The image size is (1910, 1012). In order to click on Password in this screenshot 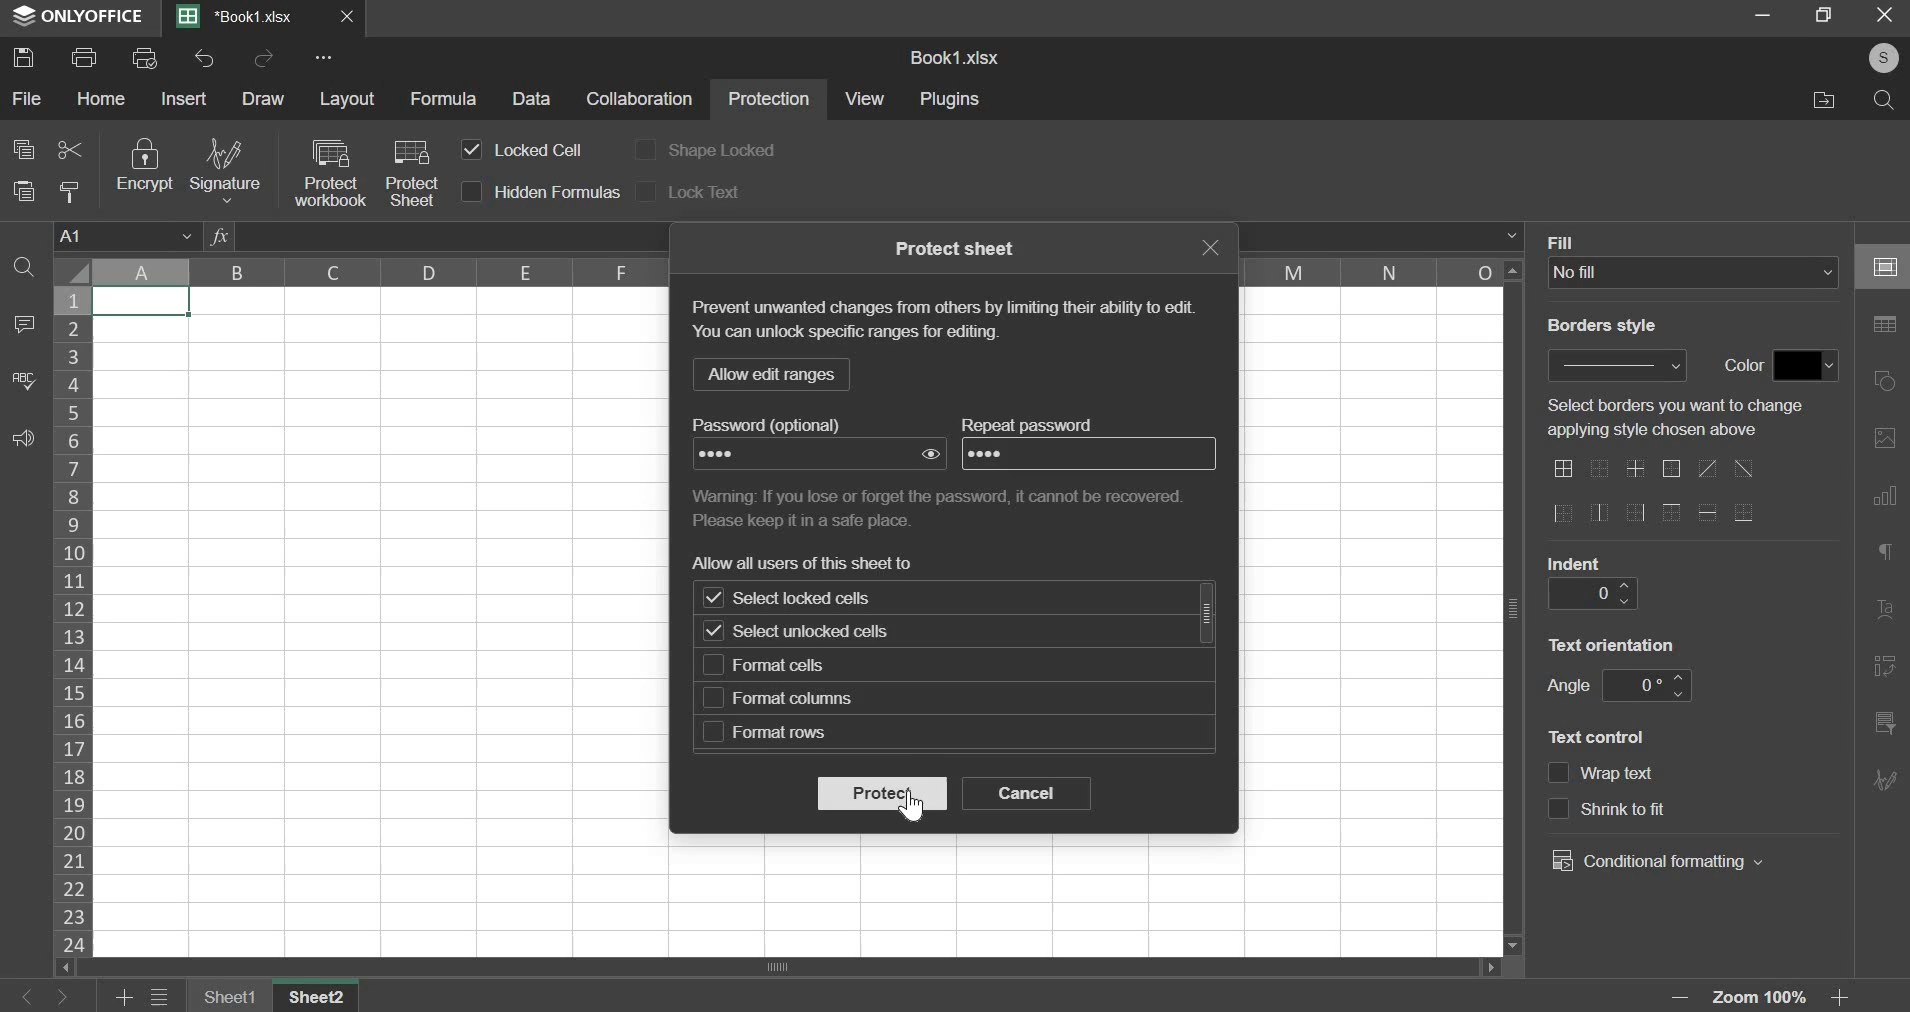, I will do `click(727, 454)`.